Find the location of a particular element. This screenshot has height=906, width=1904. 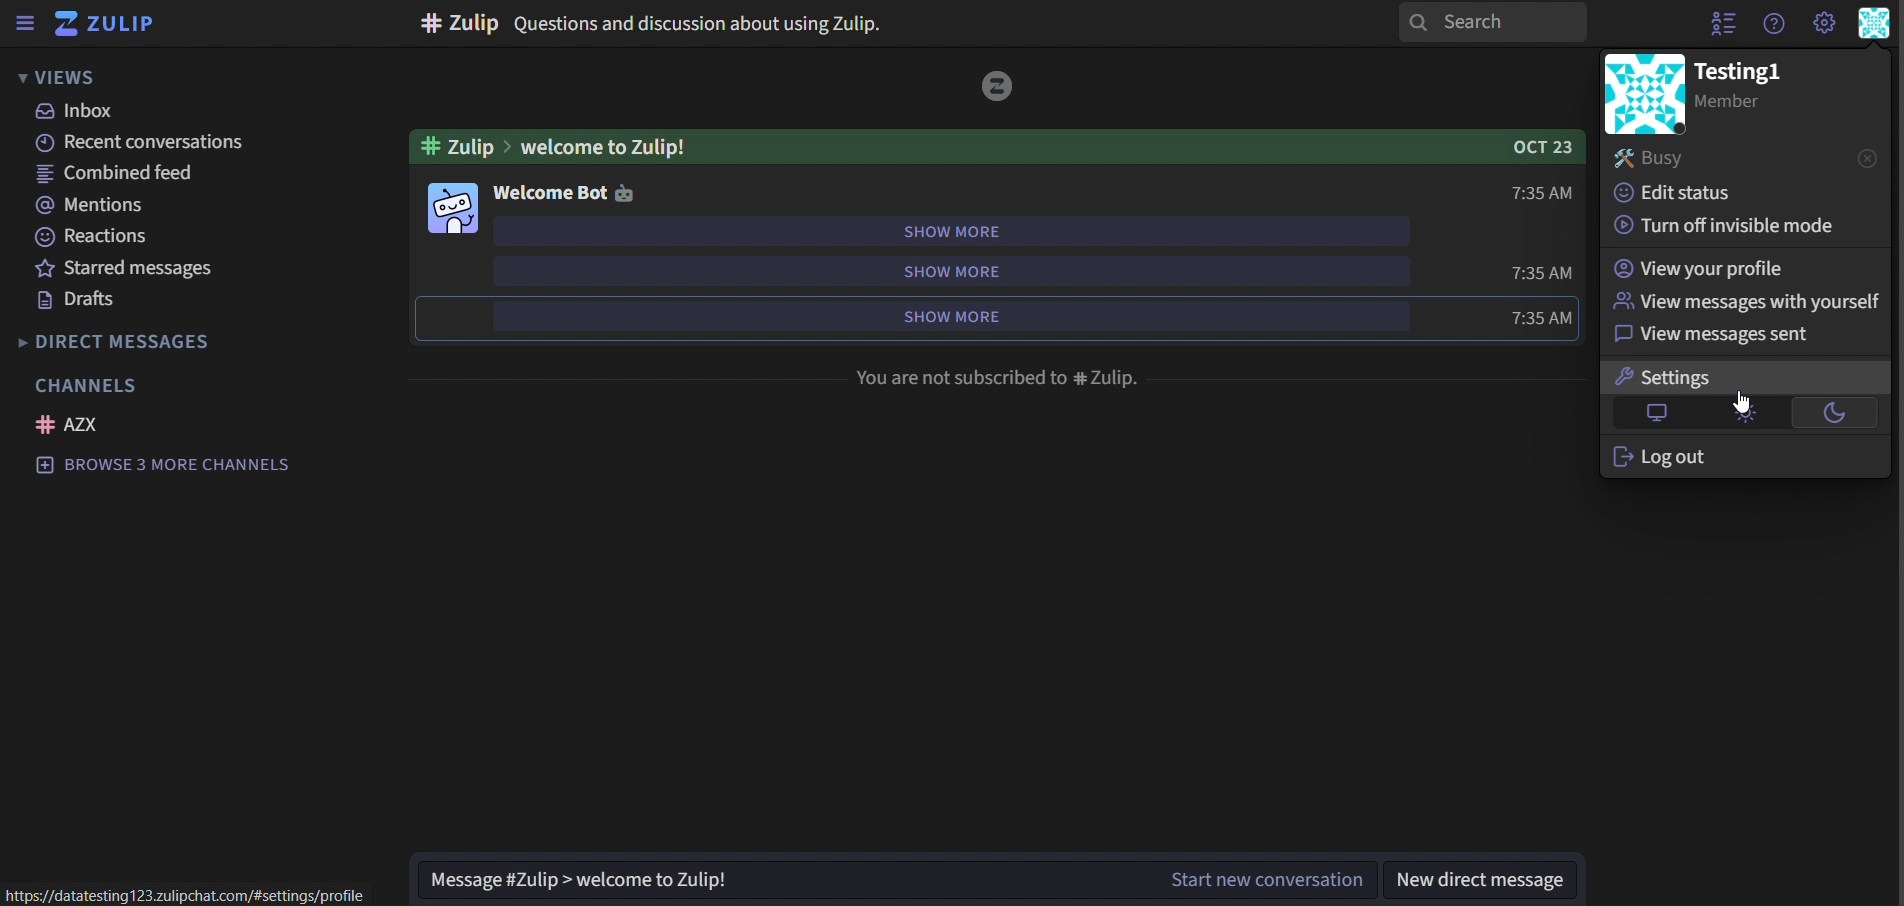

Browse 3 more channels is located at coordinates (170, 467).